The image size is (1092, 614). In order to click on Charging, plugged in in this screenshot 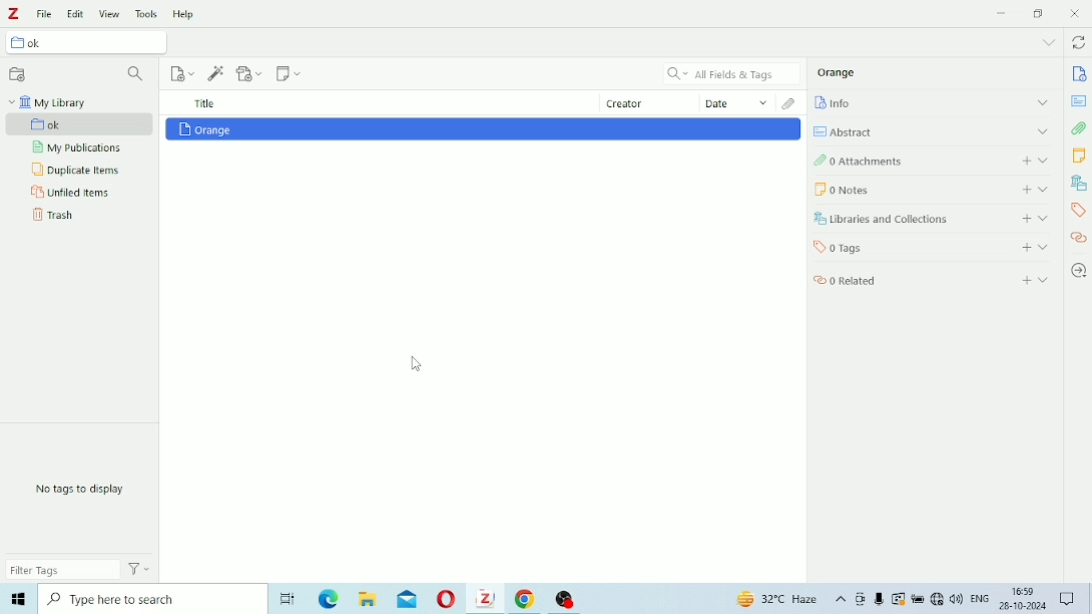, I will do `click(918, 599)`.